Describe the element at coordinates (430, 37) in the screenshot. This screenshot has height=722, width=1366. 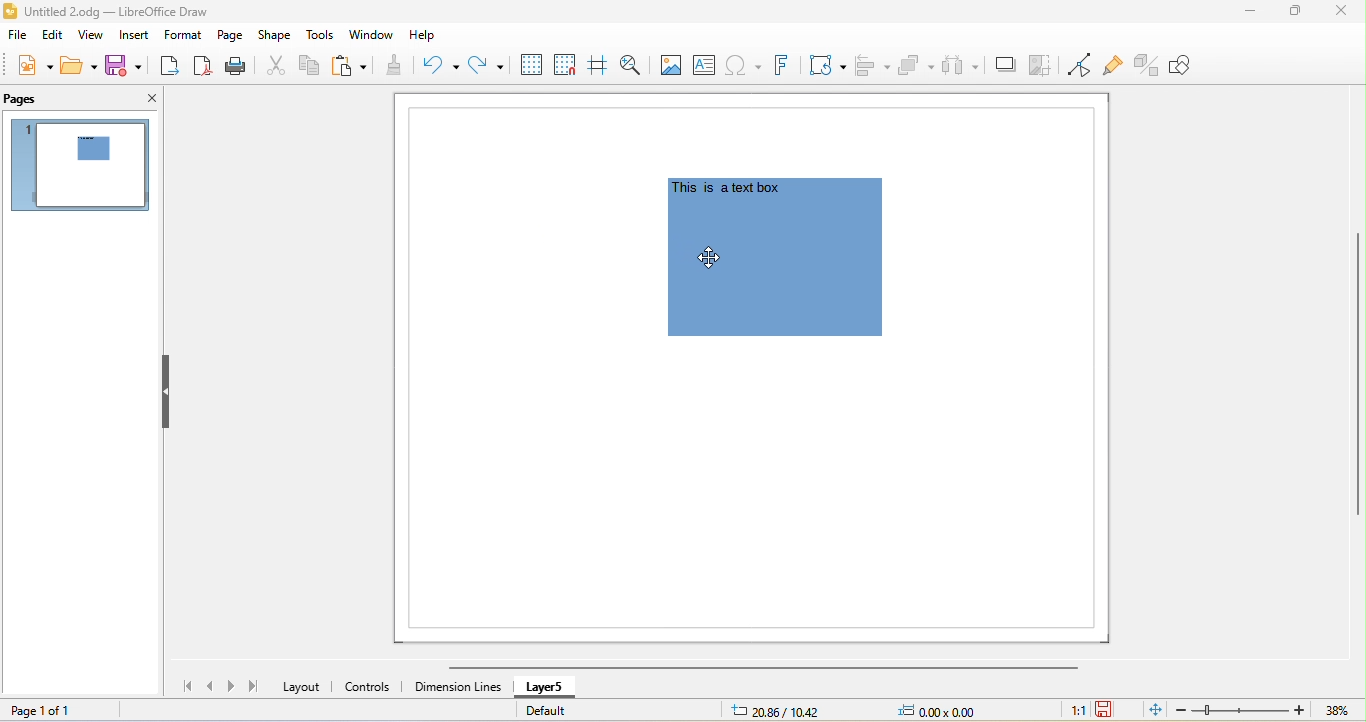
I see `help` at that location.